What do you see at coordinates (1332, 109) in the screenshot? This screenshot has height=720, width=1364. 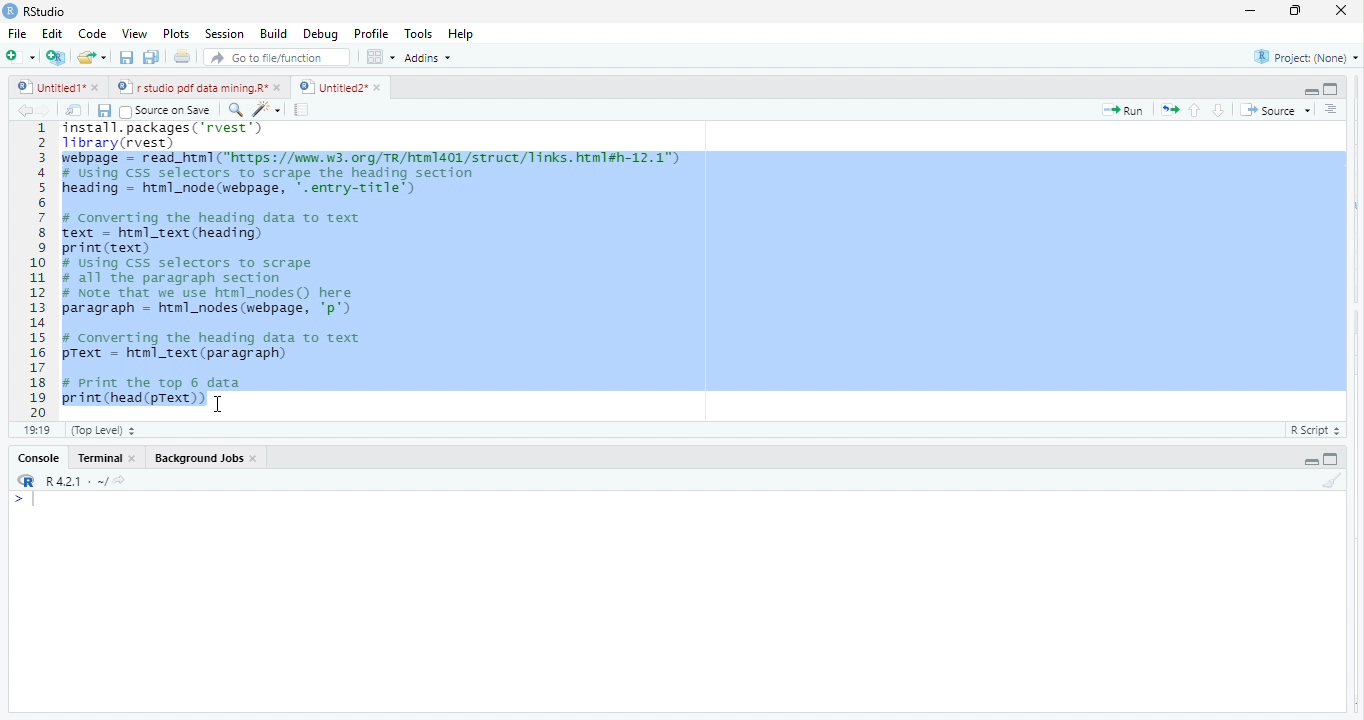 I see `show document outline` at bounding box center [1332, 109].